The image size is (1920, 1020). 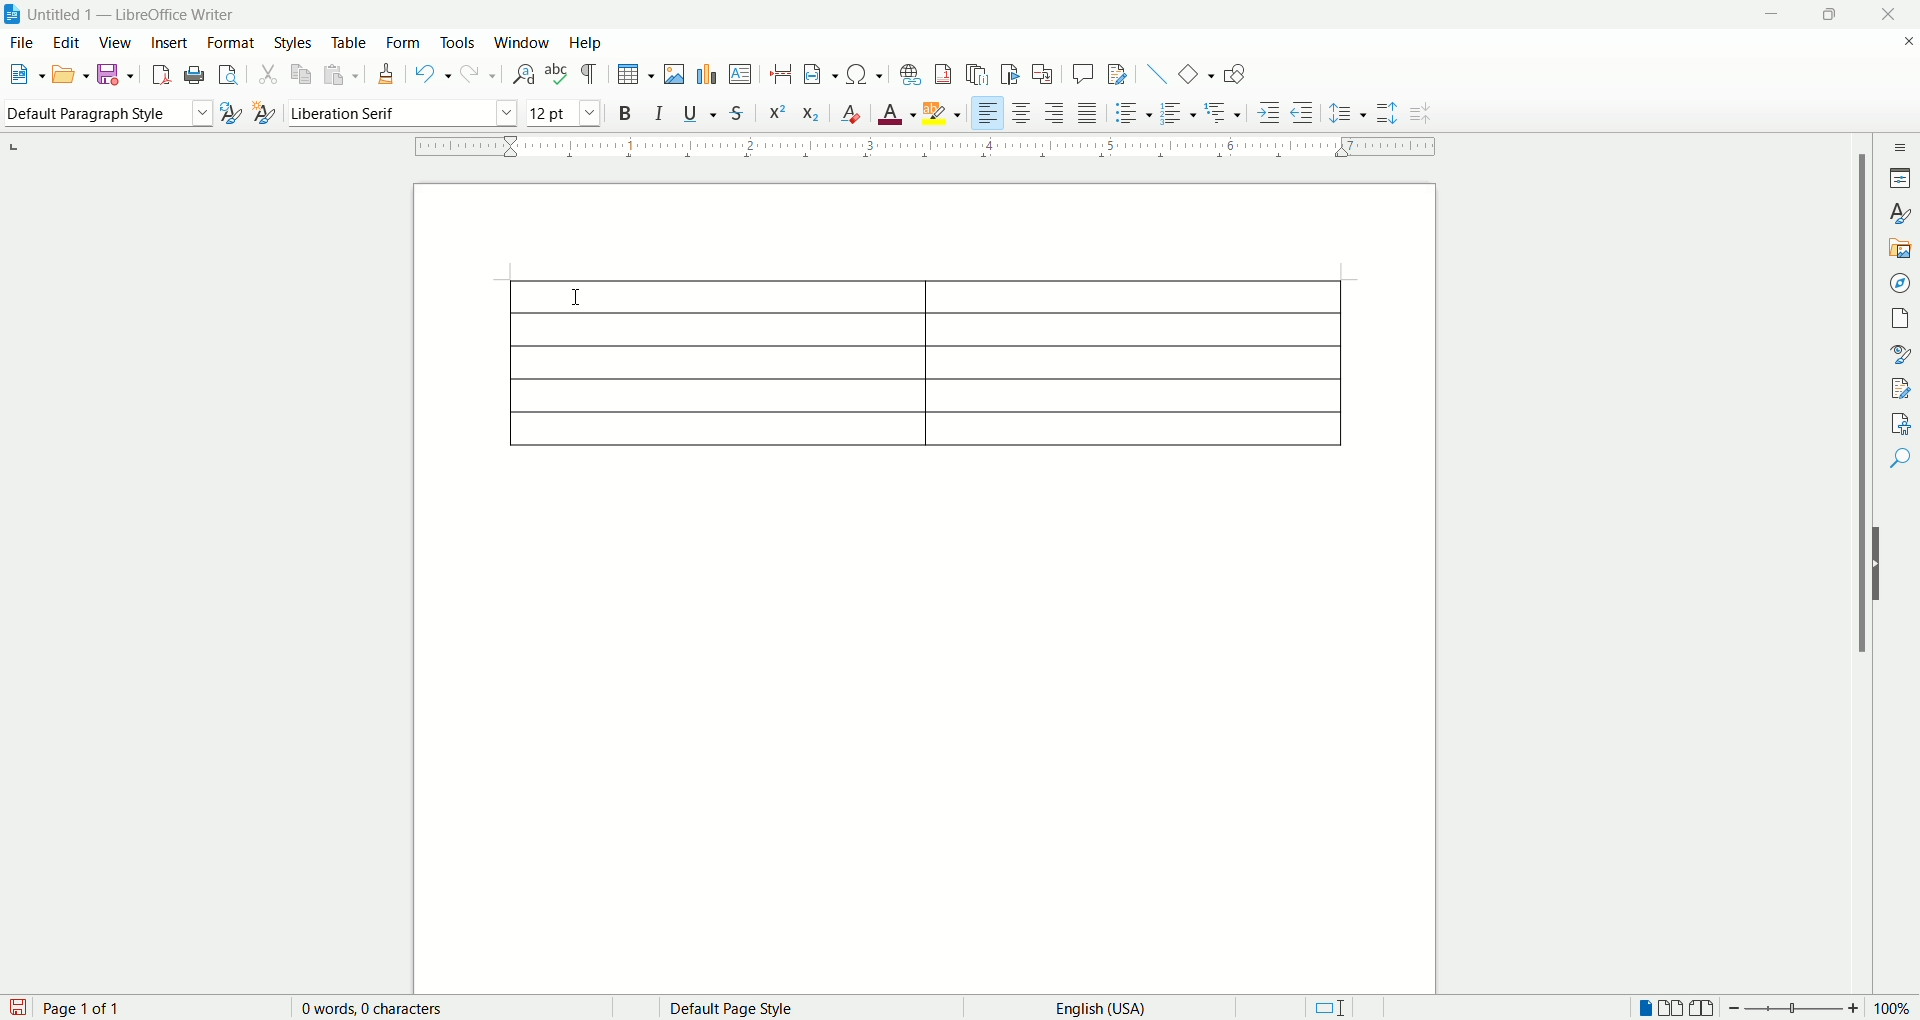 I want to click on insert footnote, so click(x=947, y=72).